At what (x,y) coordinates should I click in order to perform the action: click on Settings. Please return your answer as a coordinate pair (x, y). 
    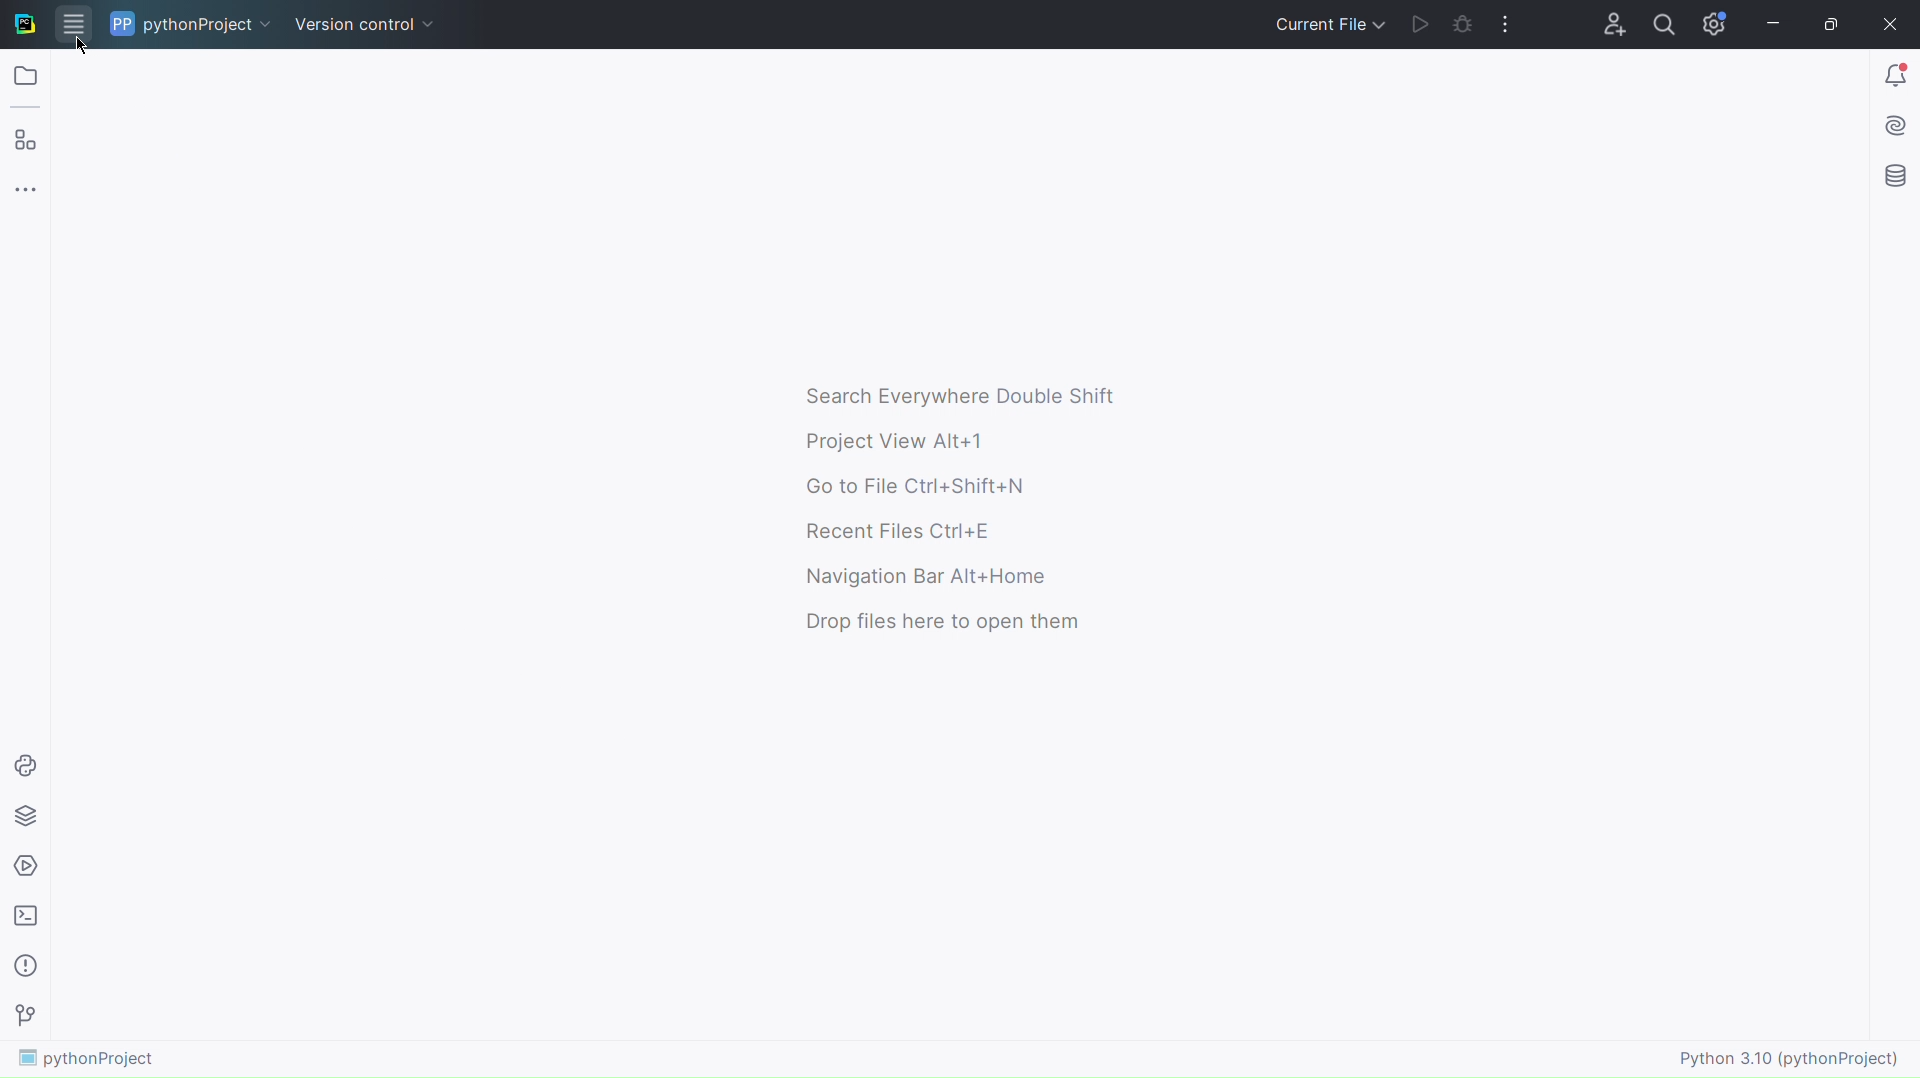
    Looking at the image, I should click on (1713, 22).